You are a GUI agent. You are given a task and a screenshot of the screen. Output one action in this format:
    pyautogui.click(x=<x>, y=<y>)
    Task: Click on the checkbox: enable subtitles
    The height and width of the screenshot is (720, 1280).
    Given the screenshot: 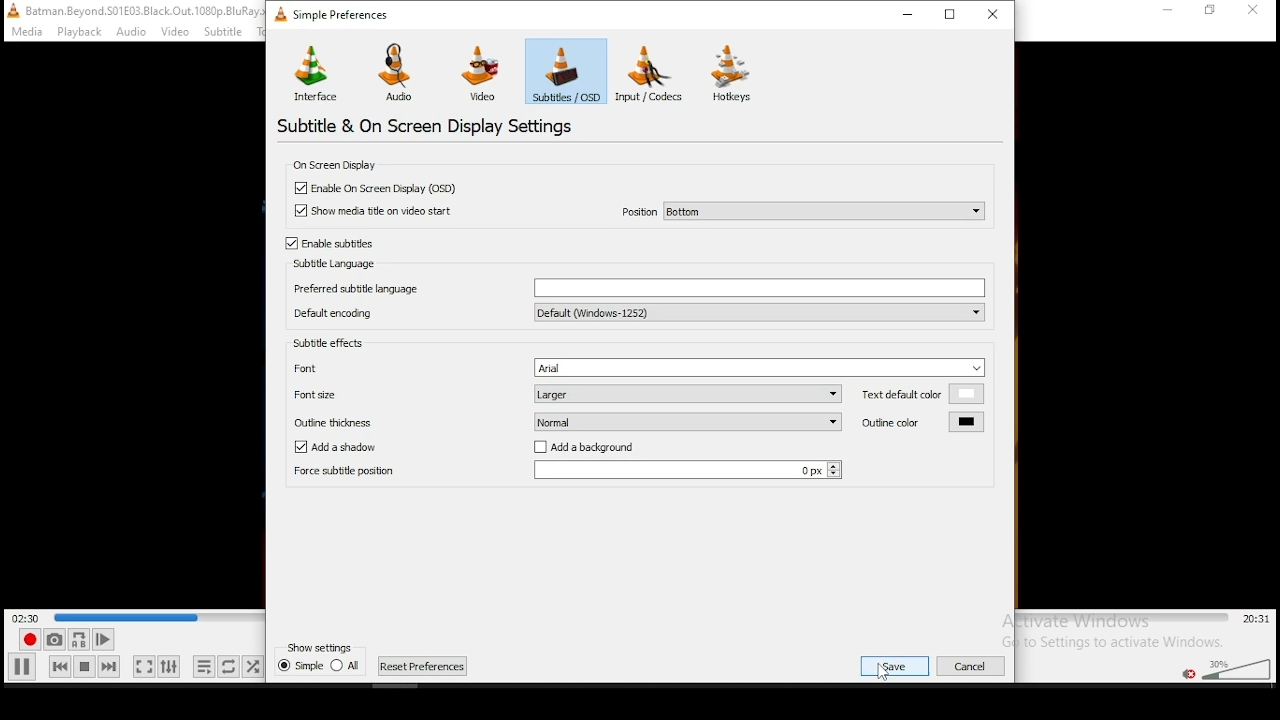 What is the action you would take?
    pyautogui.click(x=332, y=244)
    